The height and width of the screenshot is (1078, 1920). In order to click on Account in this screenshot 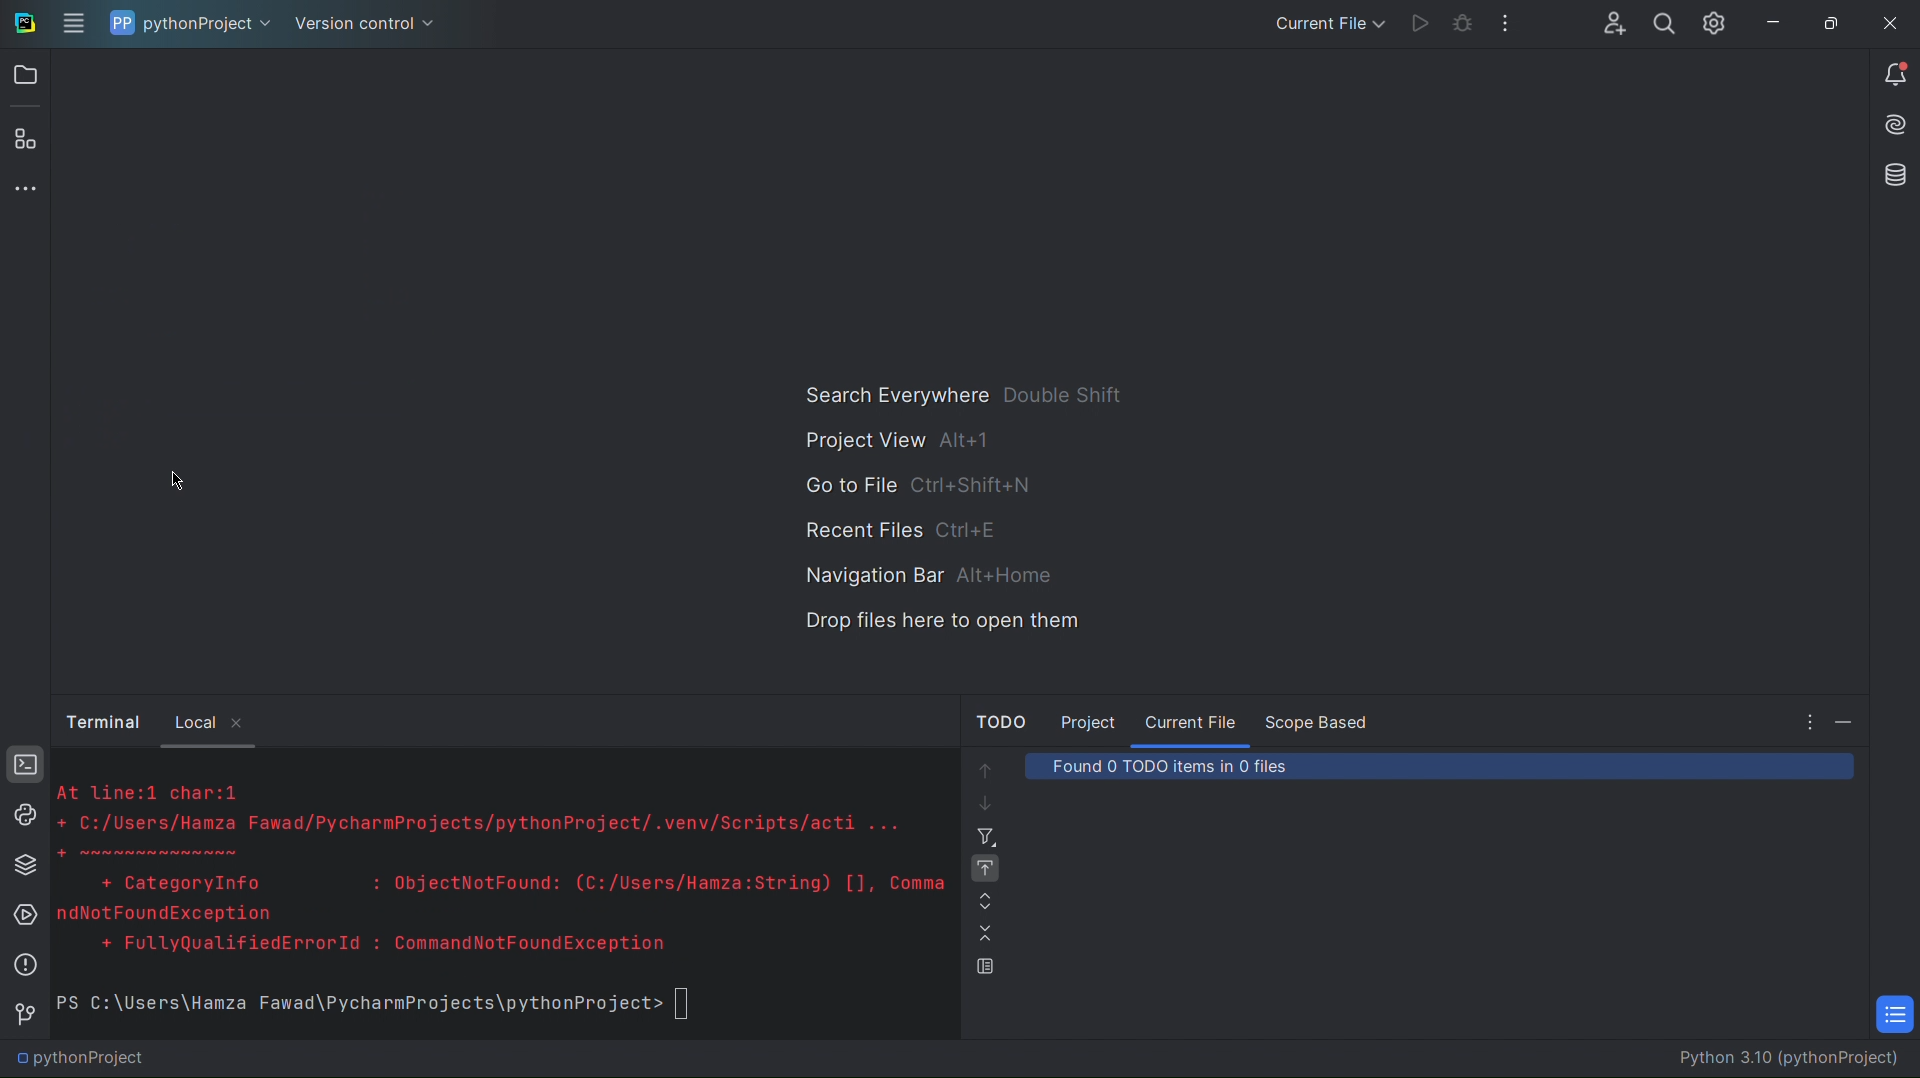, I will do `click(1610, 25)`.